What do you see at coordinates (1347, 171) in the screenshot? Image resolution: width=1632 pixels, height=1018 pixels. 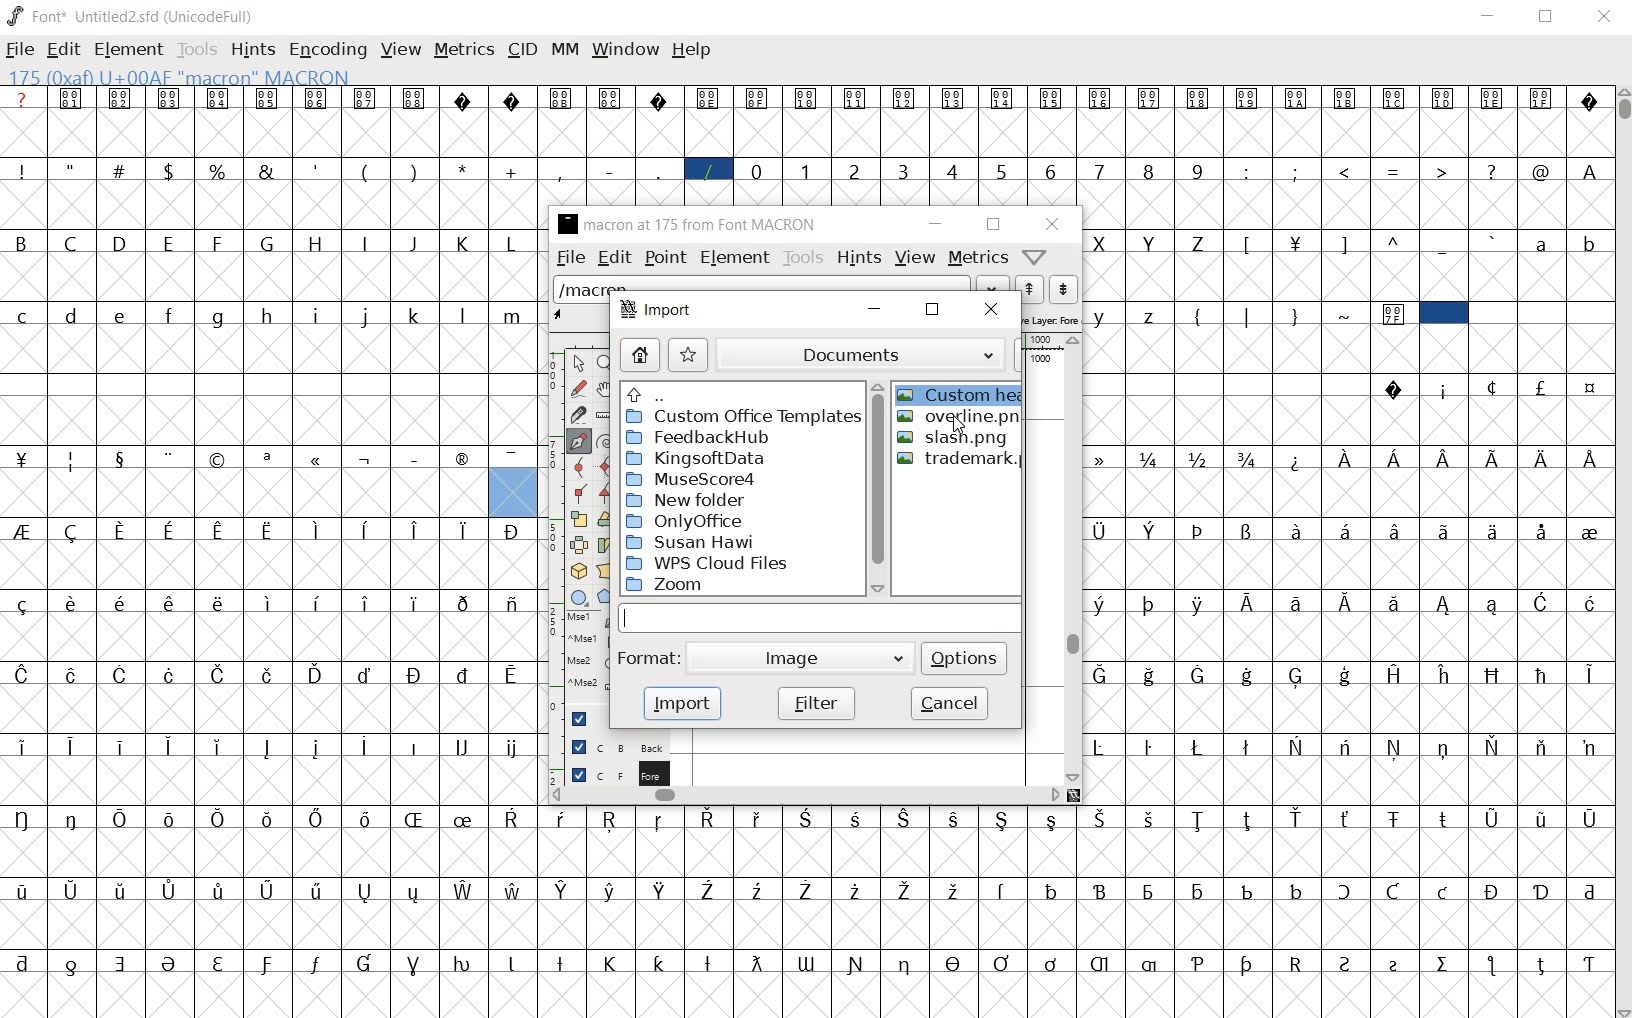 I see `<` at bounding box center [1347, 171].